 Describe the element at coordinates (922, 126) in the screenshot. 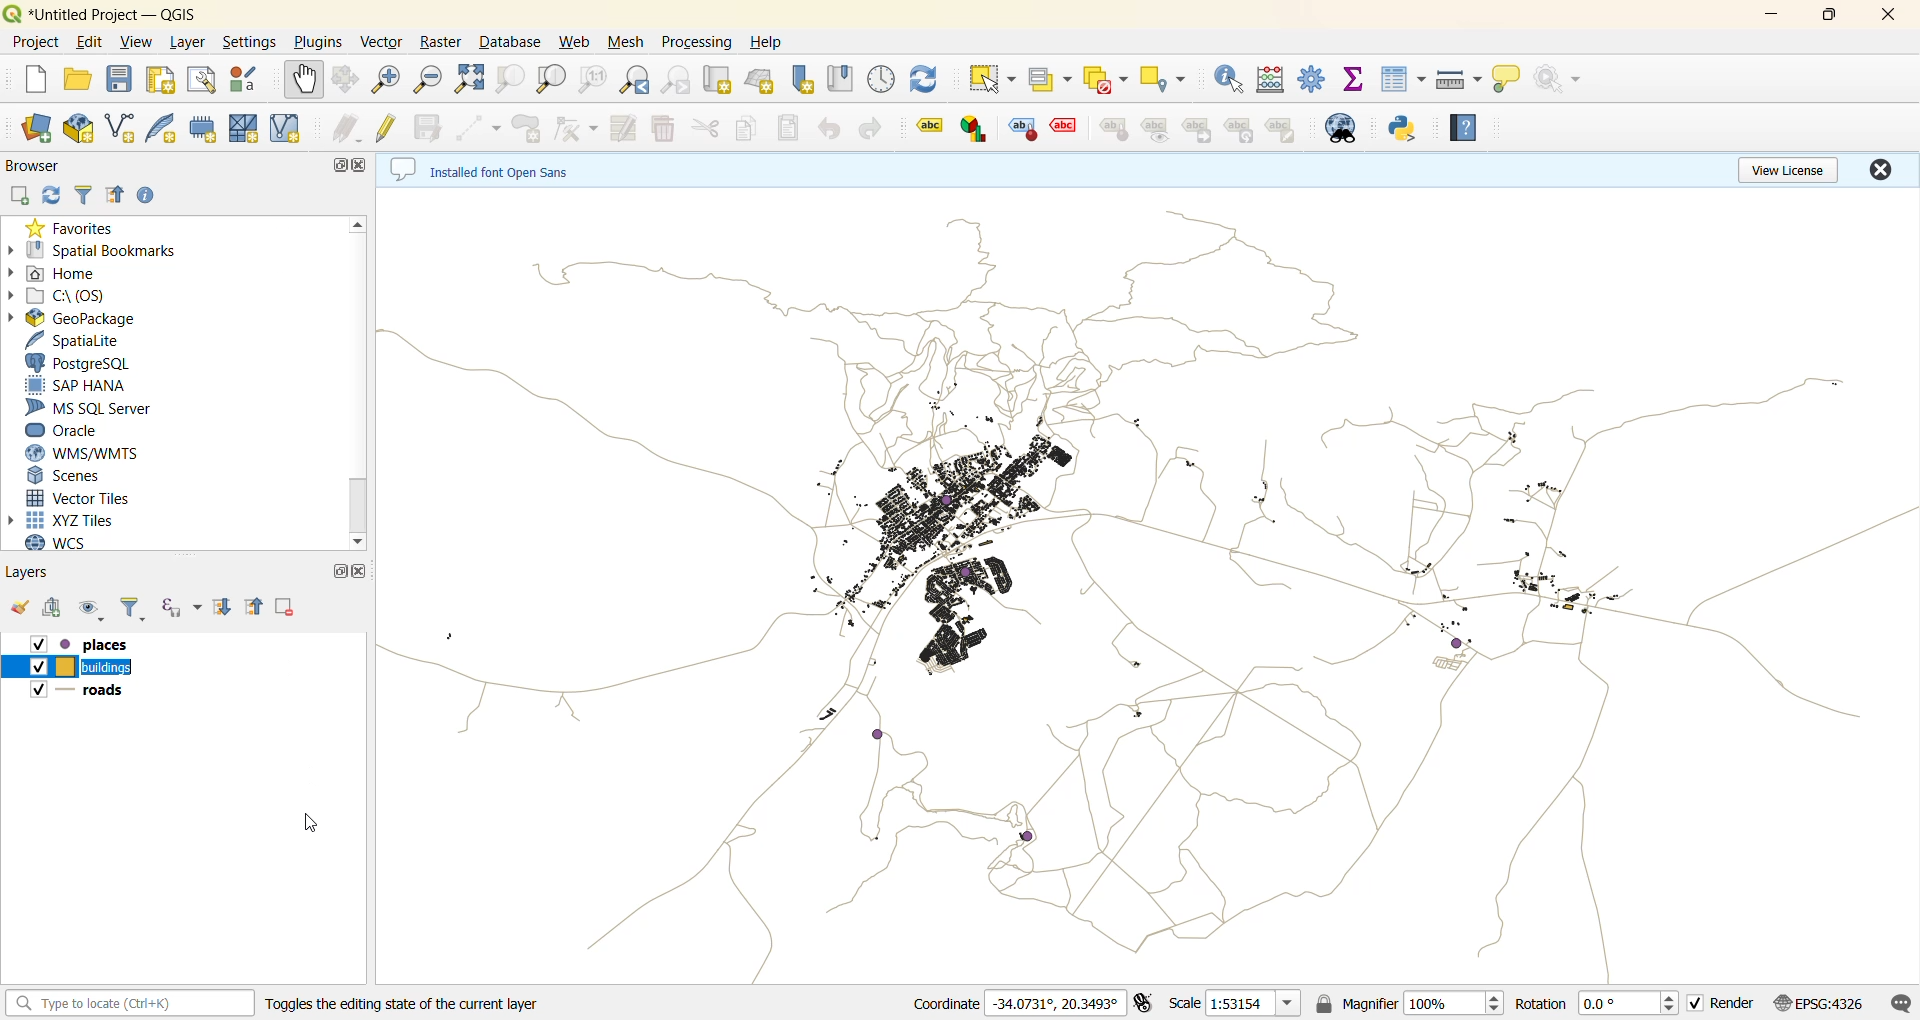

I see `label` at that location.